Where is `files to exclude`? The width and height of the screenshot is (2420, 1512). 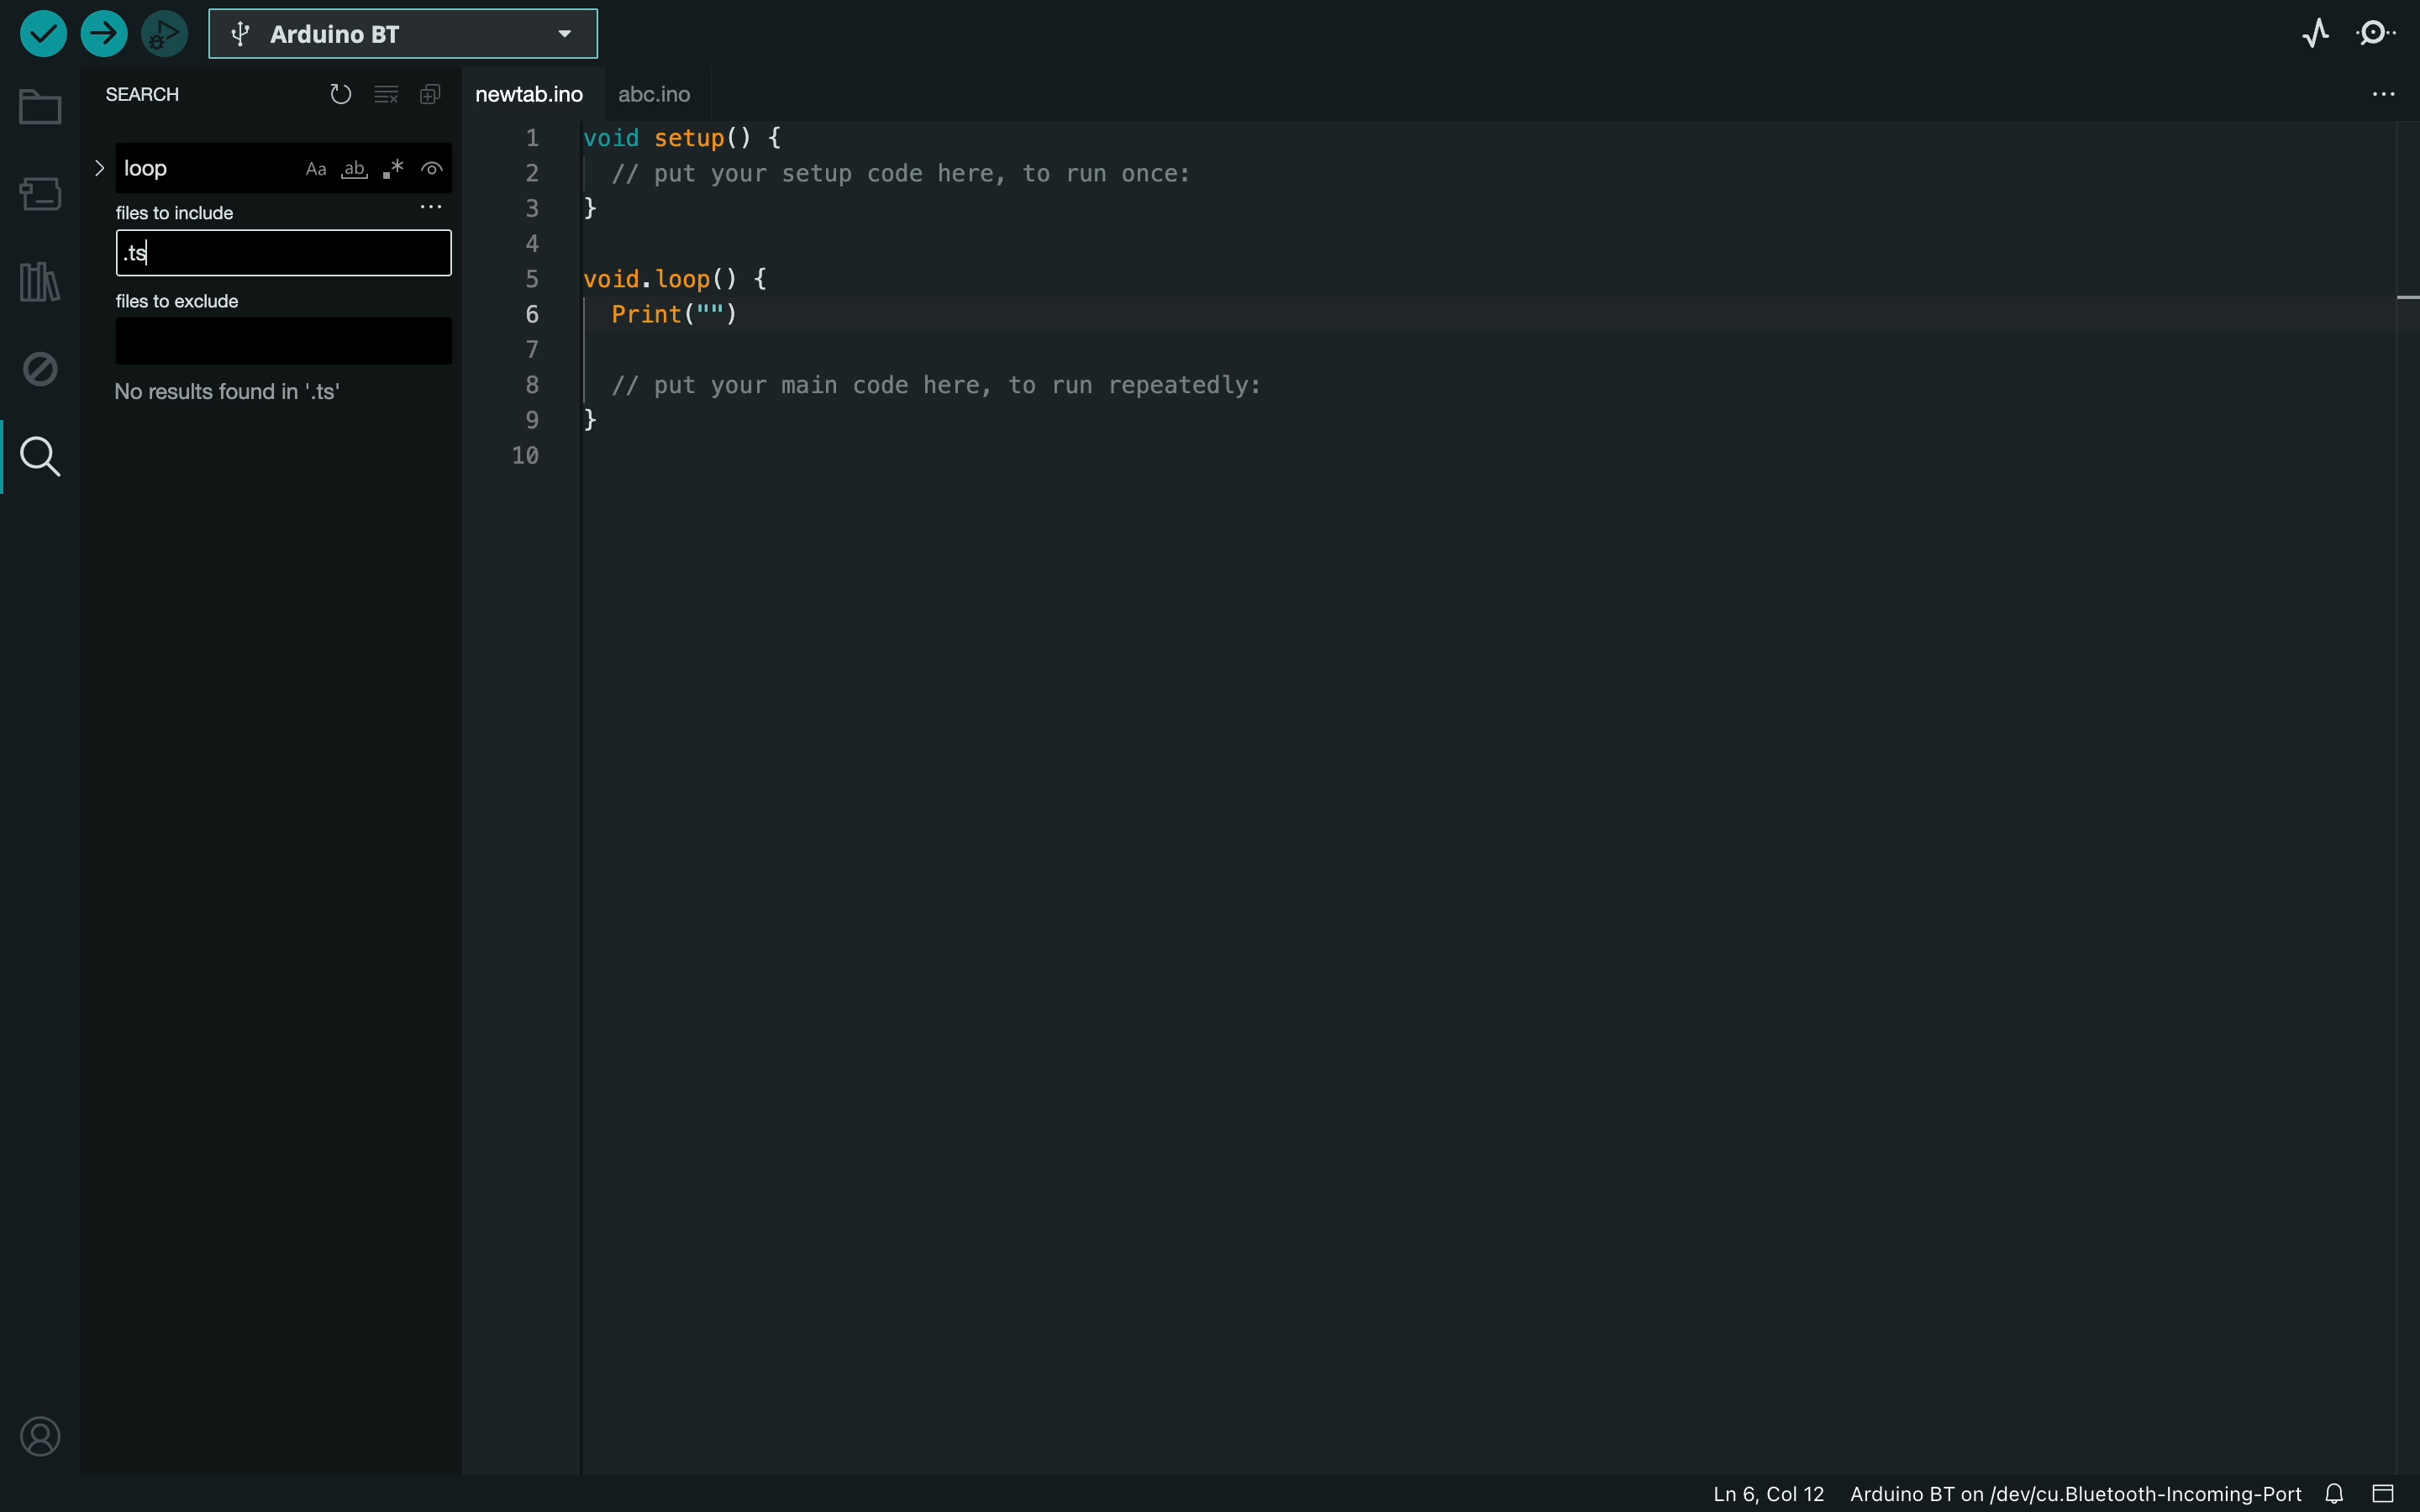
files to exclude is located at coordinates (273, 299).